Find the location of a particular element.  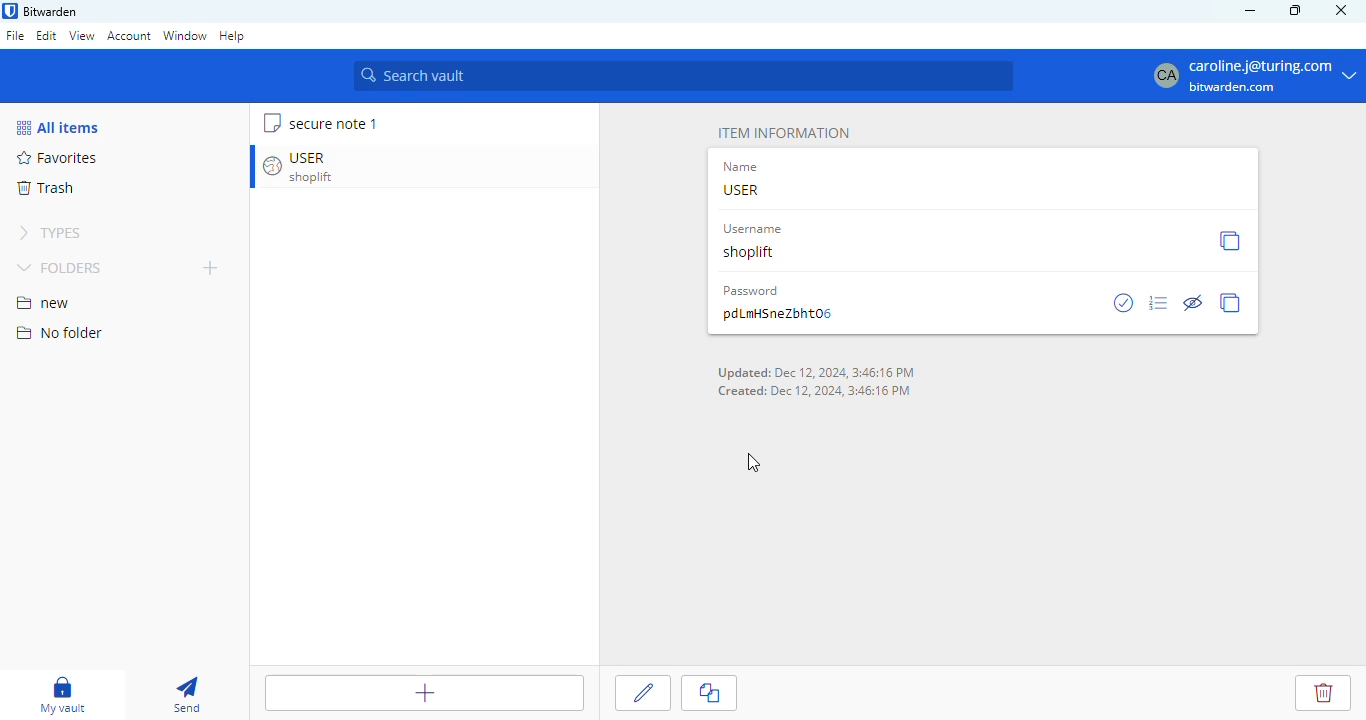

edit is located at coordinates (46, 35).